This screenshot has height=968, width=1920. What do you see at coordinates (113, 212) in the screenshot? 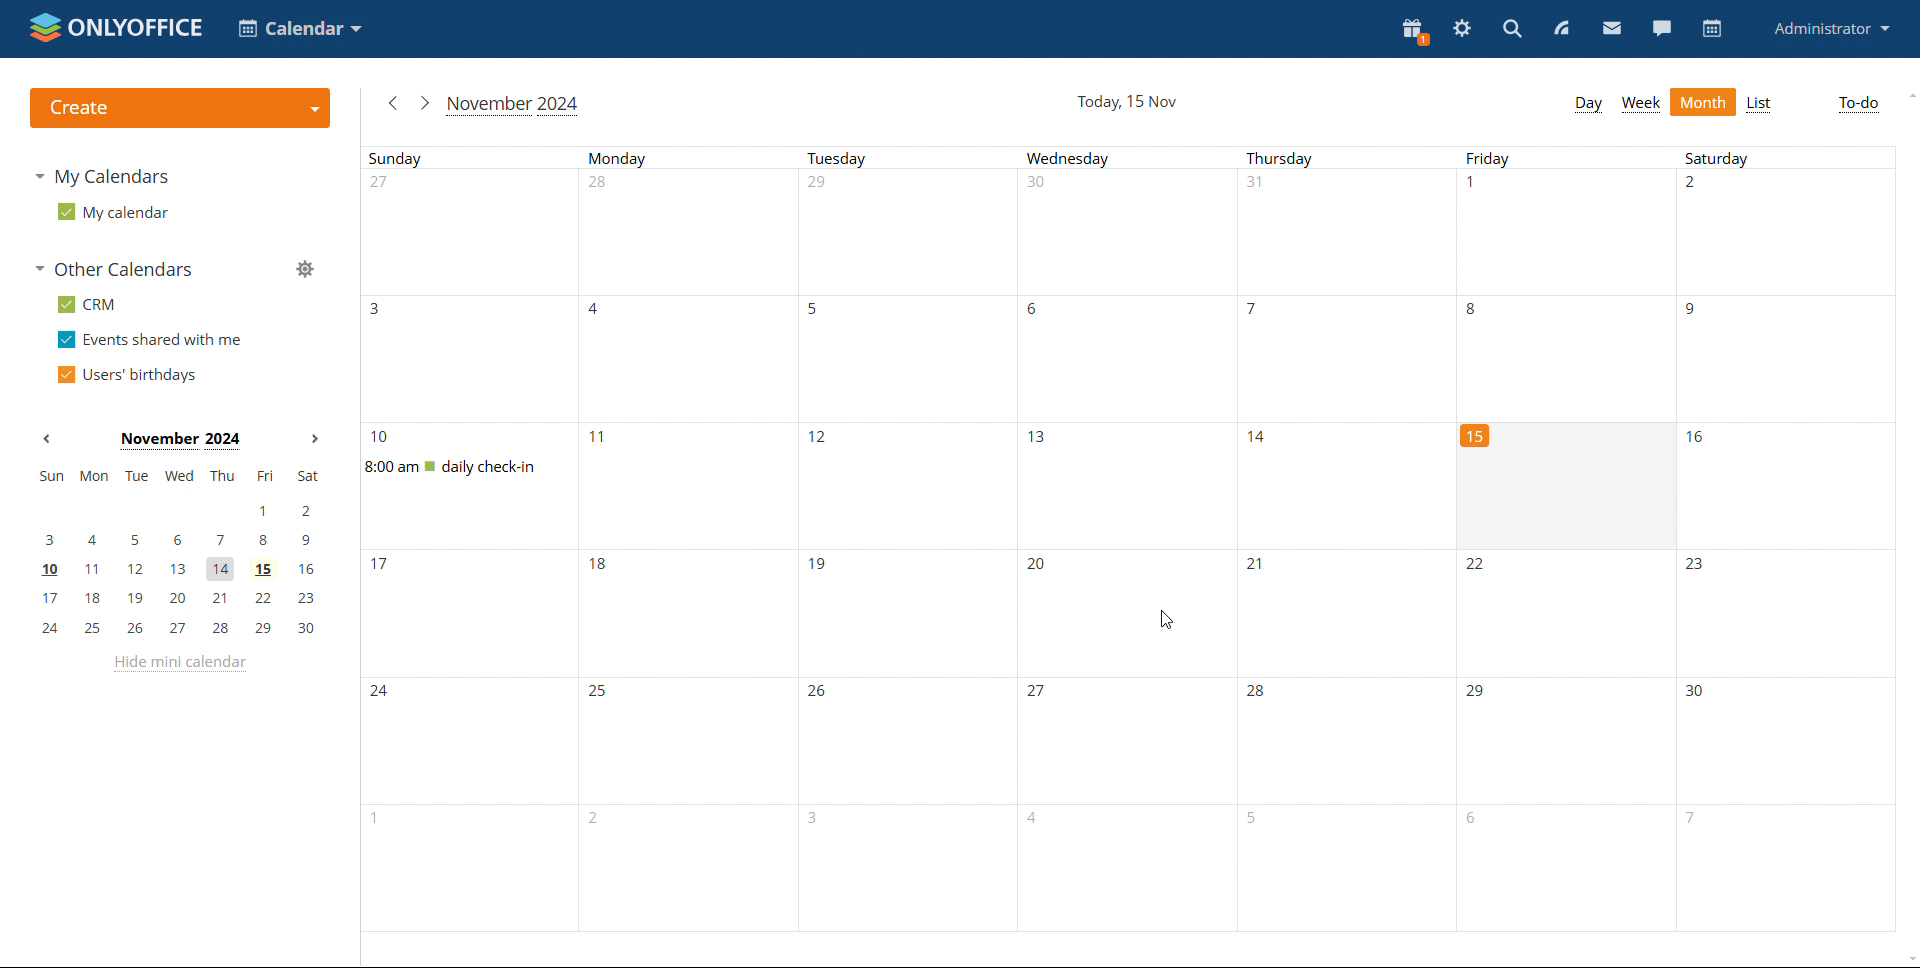
I see `my calendar` at bounding box center [113, 212].